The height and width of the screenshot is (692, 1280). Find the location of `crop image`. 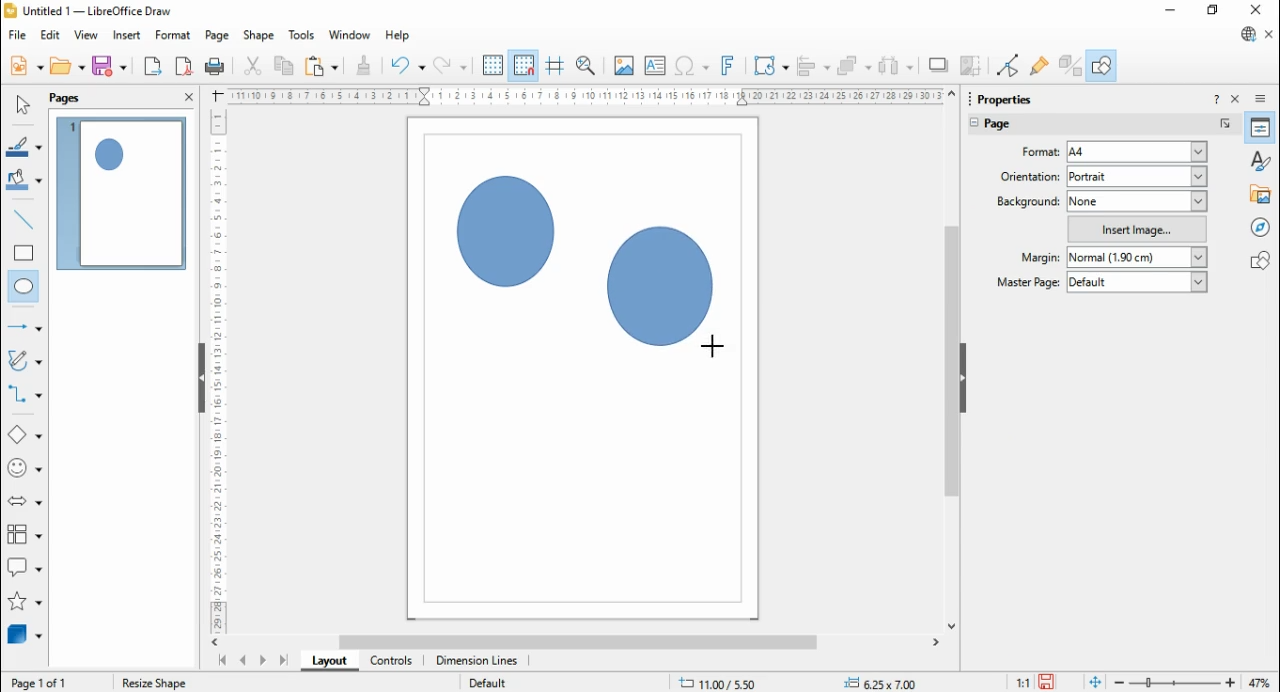

crop image is located at coordinates (973, 66).